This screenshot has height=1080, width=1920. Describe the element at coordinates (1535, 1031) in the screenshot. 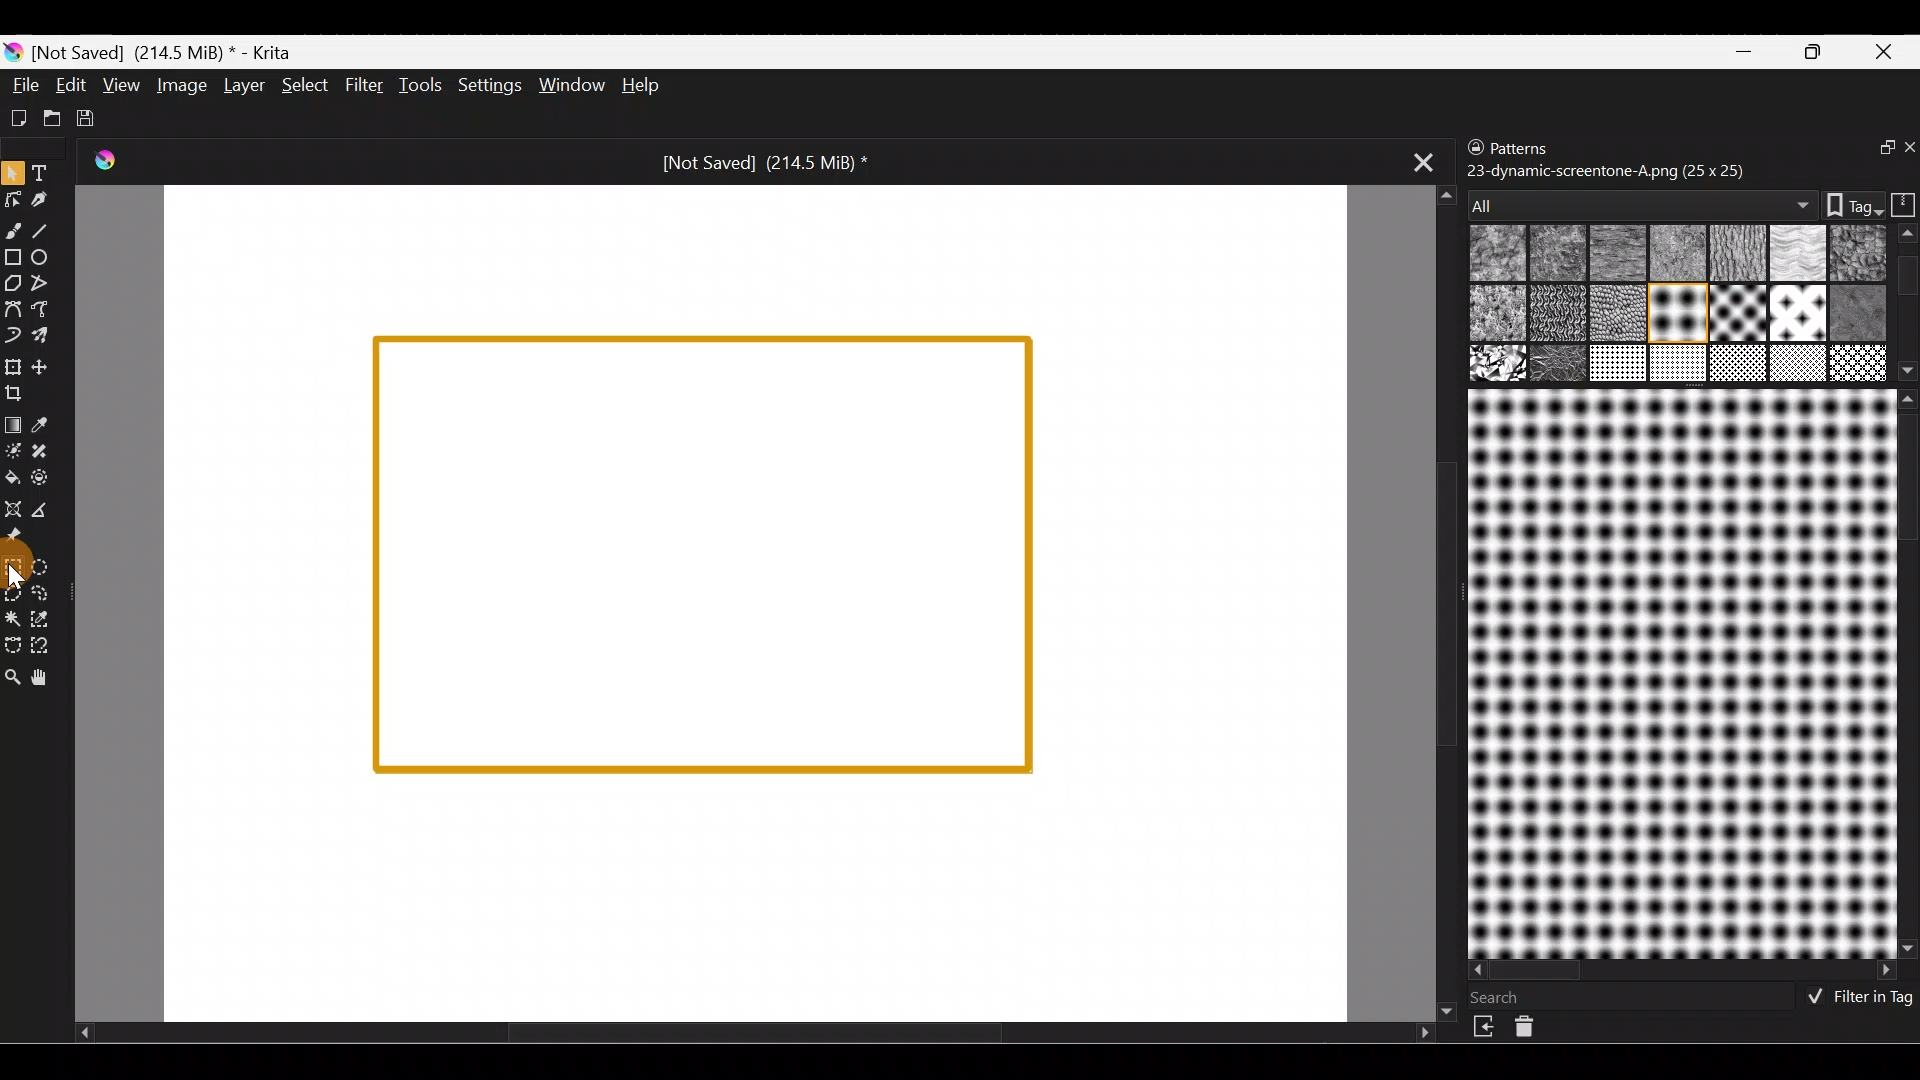

I see `Delete resource` at that location.